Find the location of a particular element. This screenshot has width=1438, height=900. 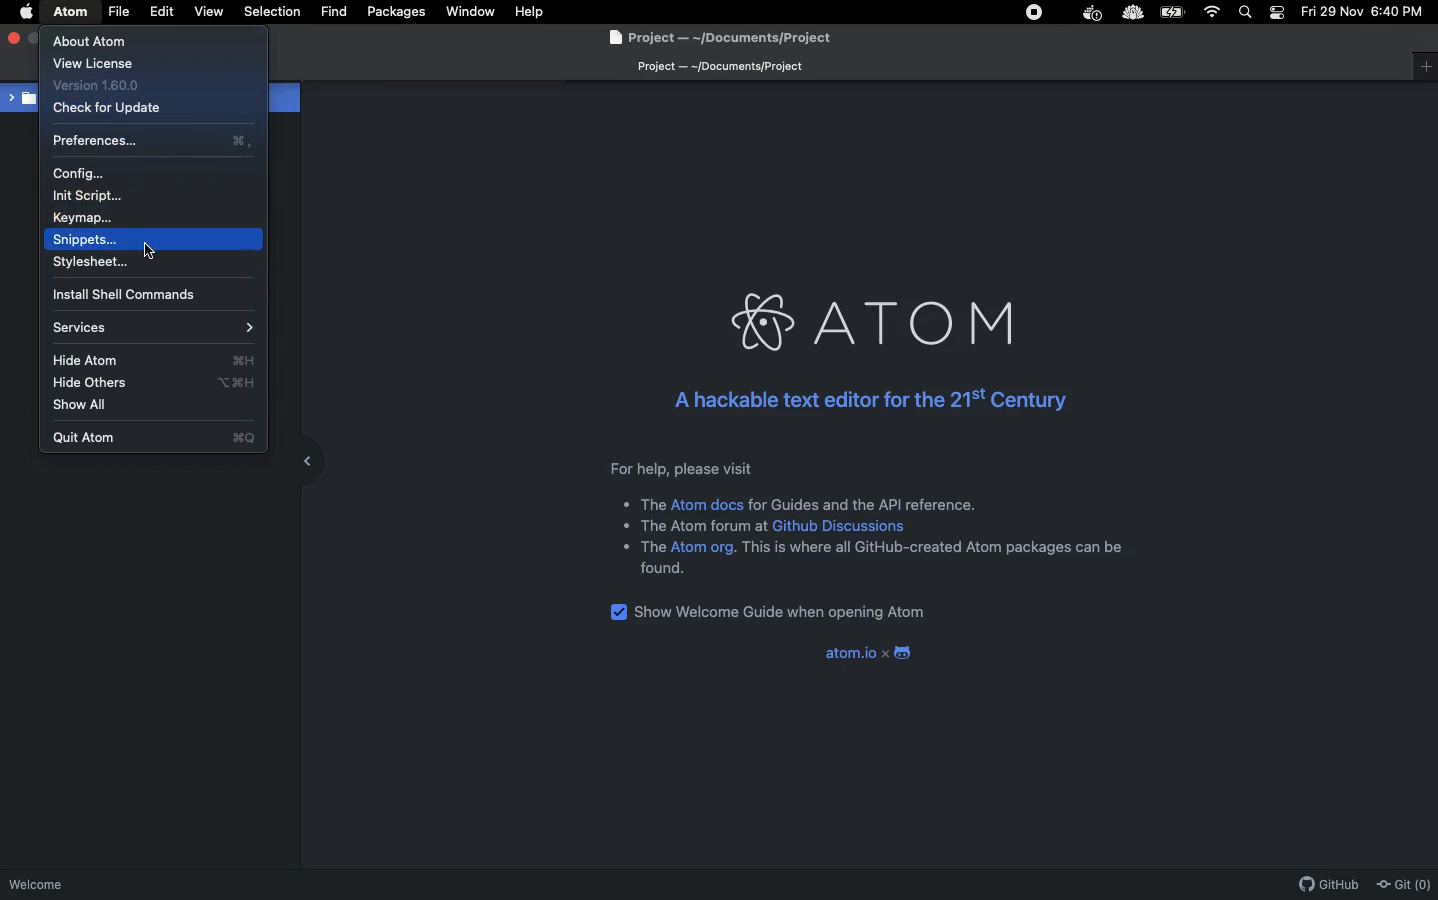

Minimize is located at coordinates (301, 459).